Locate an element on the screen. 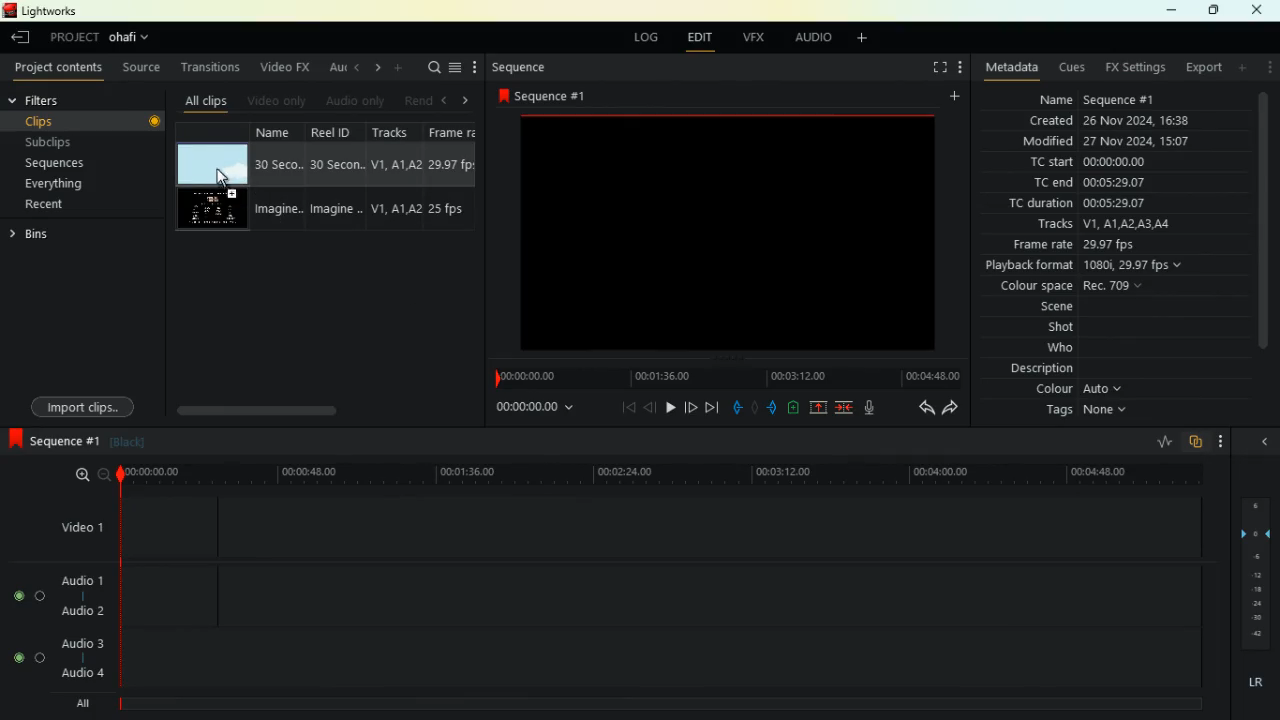 The height and width of the screenshot is (720, 1280). hold is located at coordinates (754, 407).